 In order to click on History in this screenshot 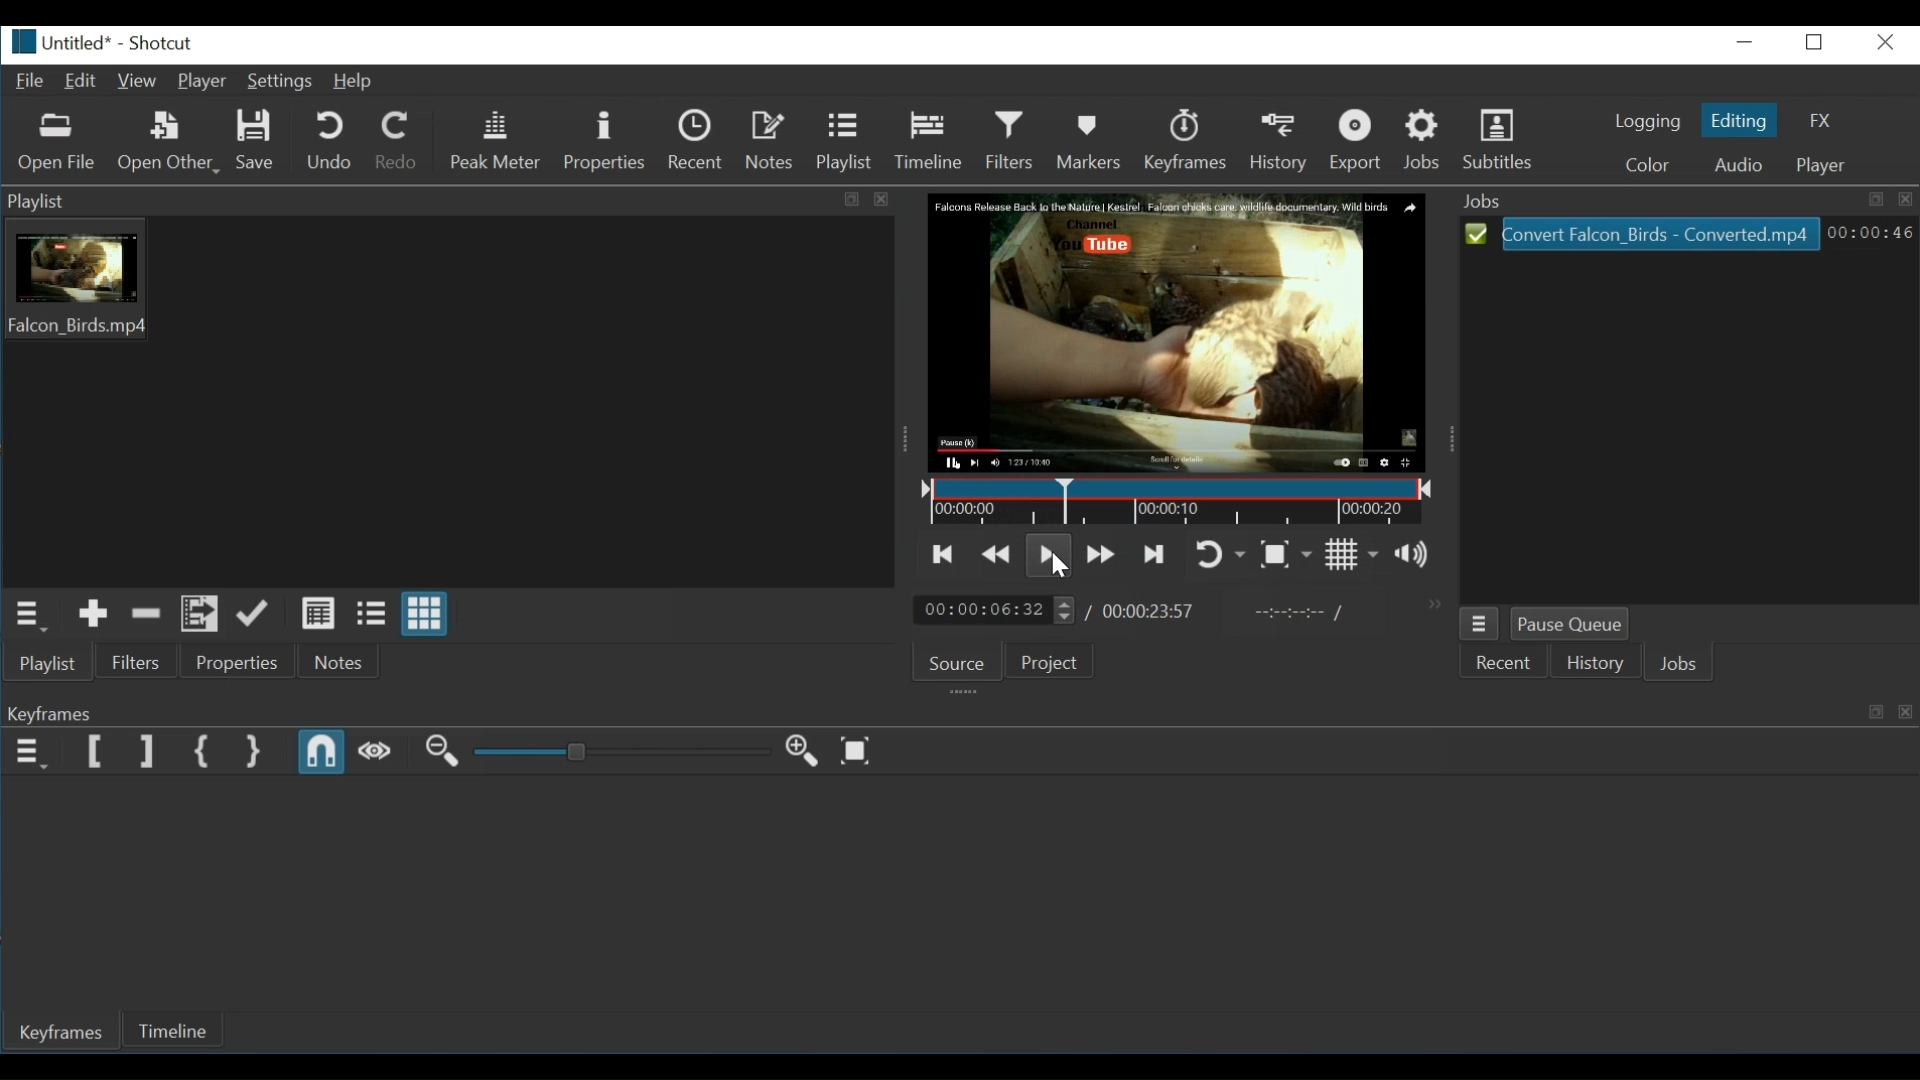, I will do `click(1279, 141)`.